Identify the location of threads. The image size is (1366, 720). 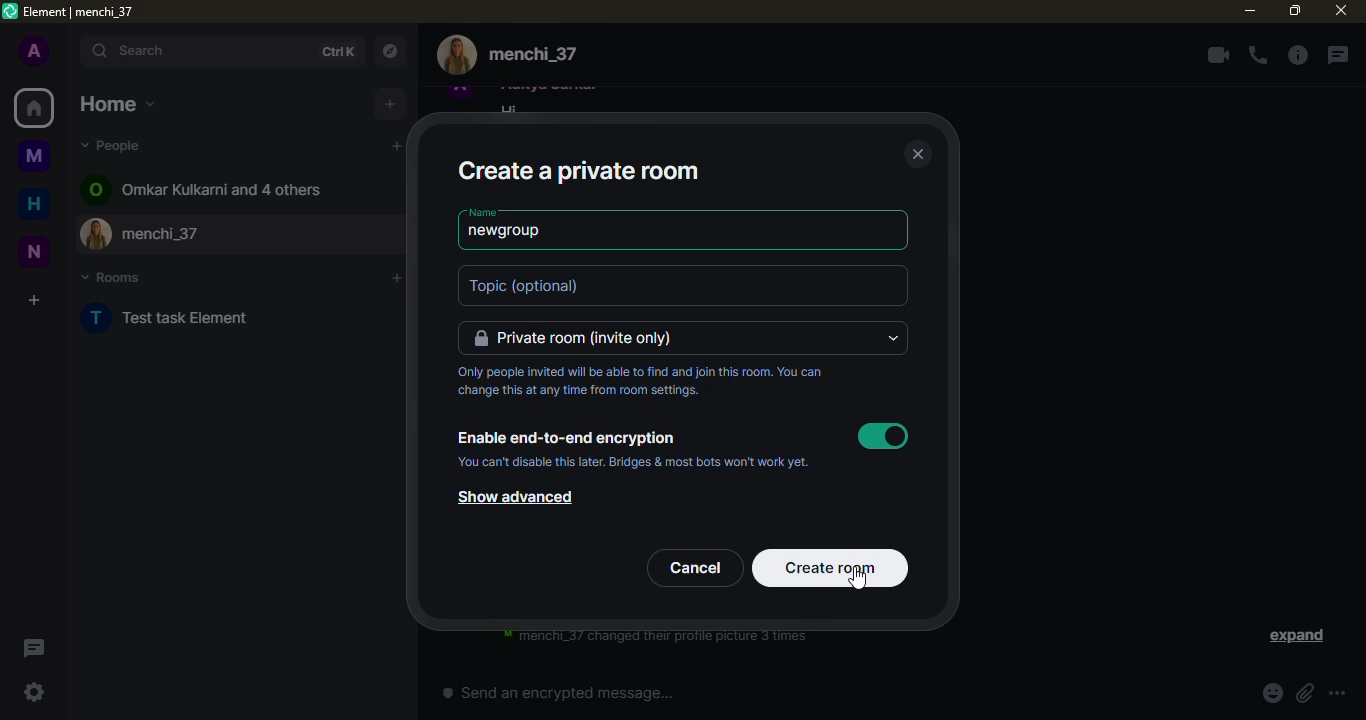
(1337, 55).